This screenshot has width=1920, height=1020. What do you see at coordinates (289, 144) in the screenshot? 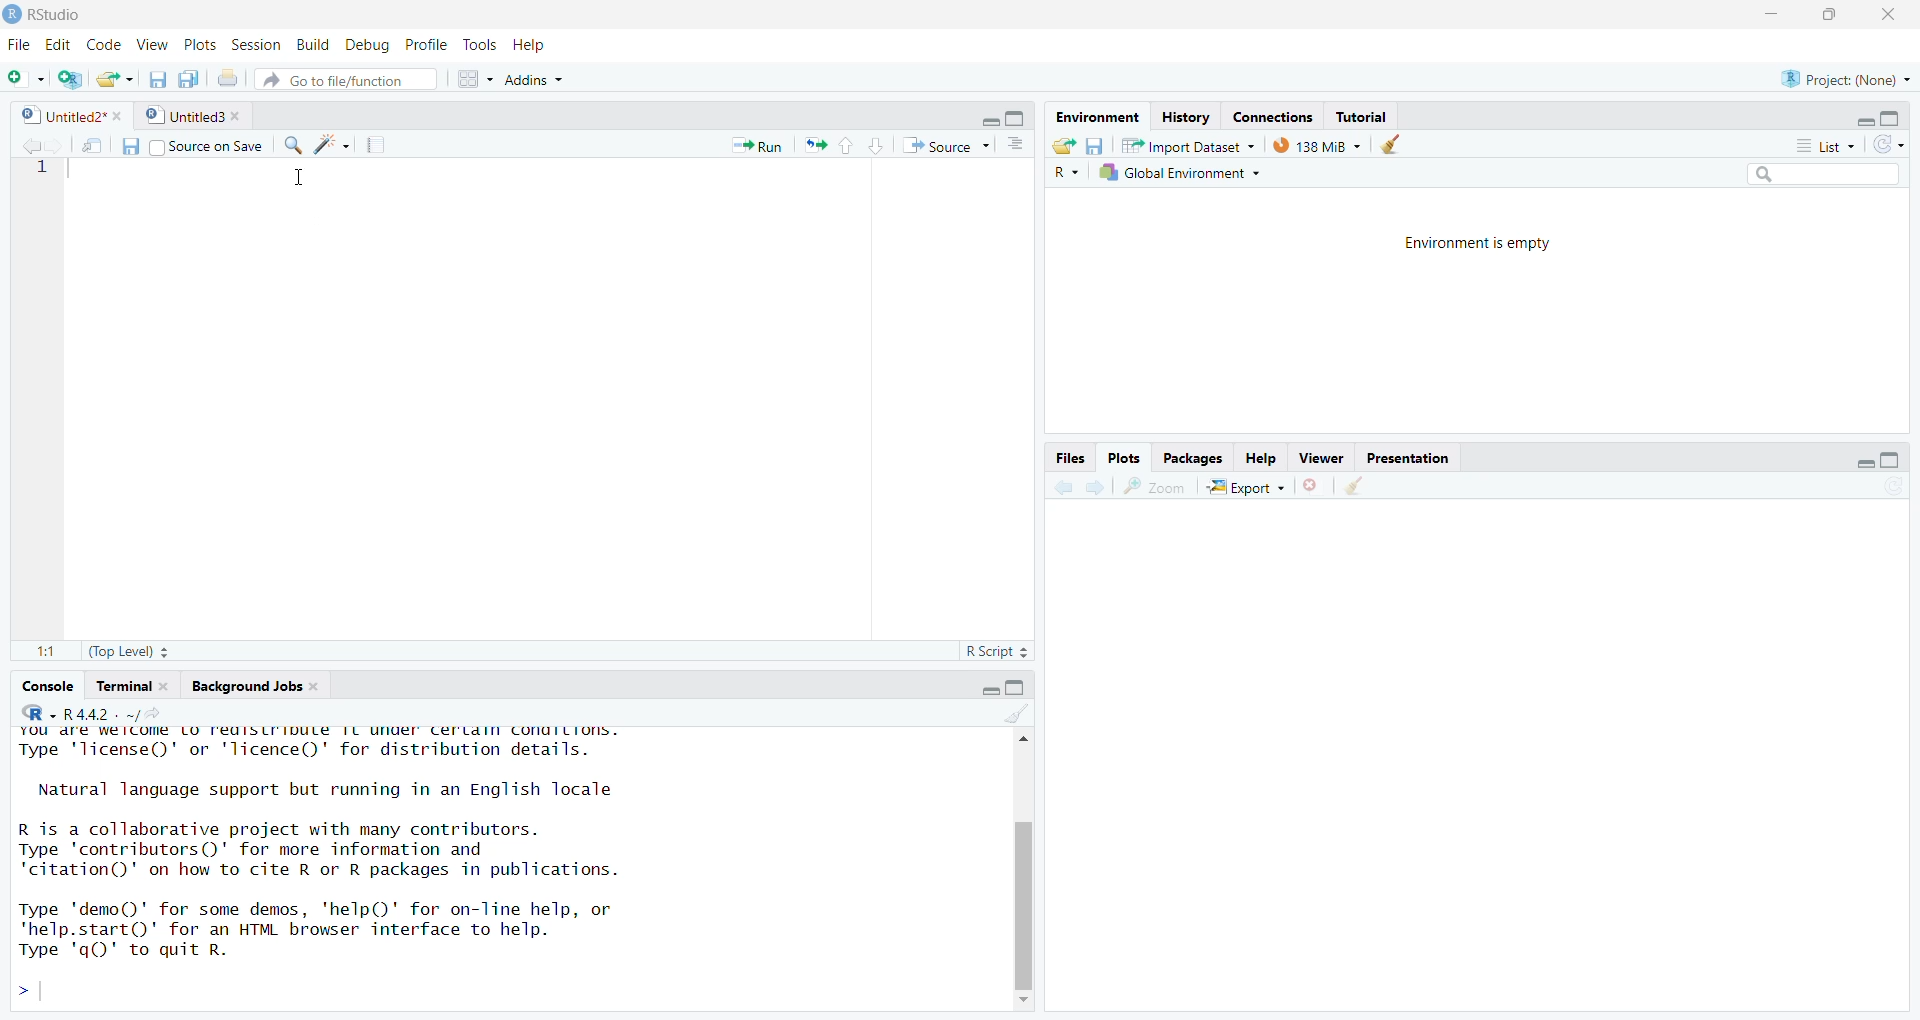
I see `Find replace` at bounding box center [289, 144].